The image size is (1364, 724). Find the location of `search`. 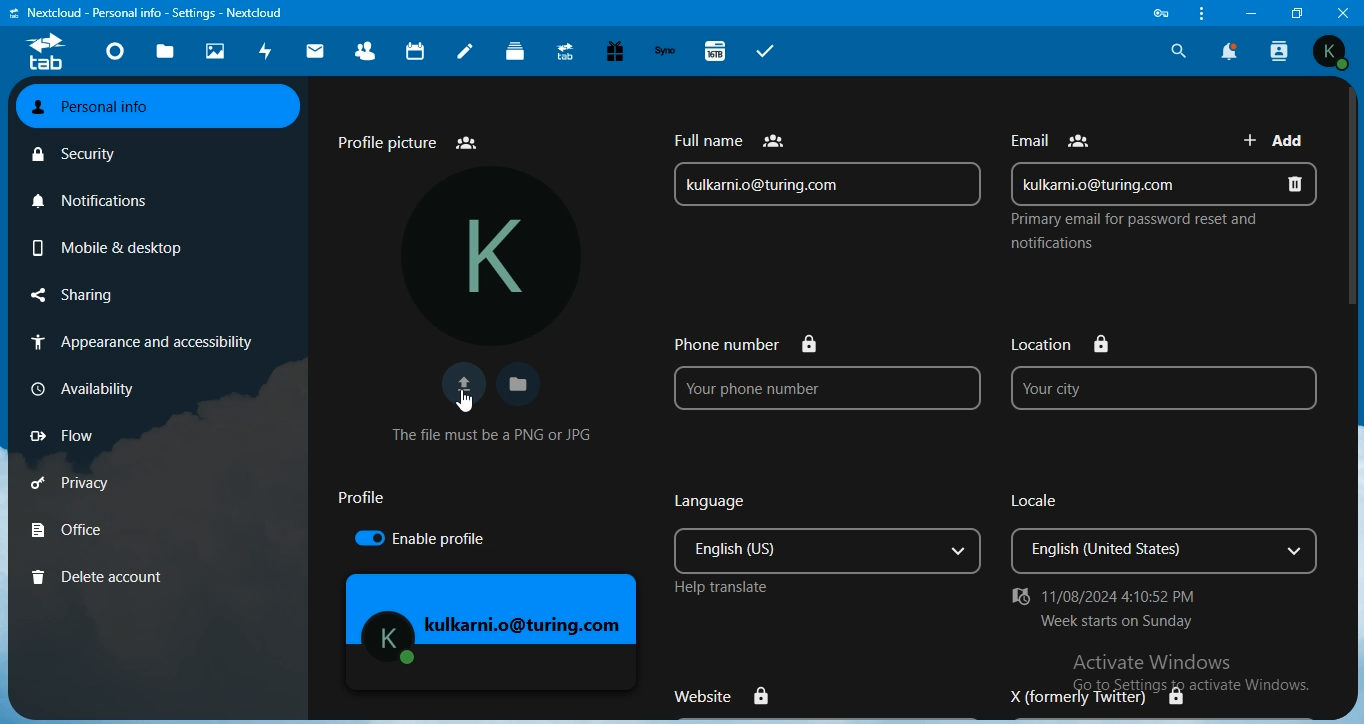

search is located at coordinates (1176, 50).